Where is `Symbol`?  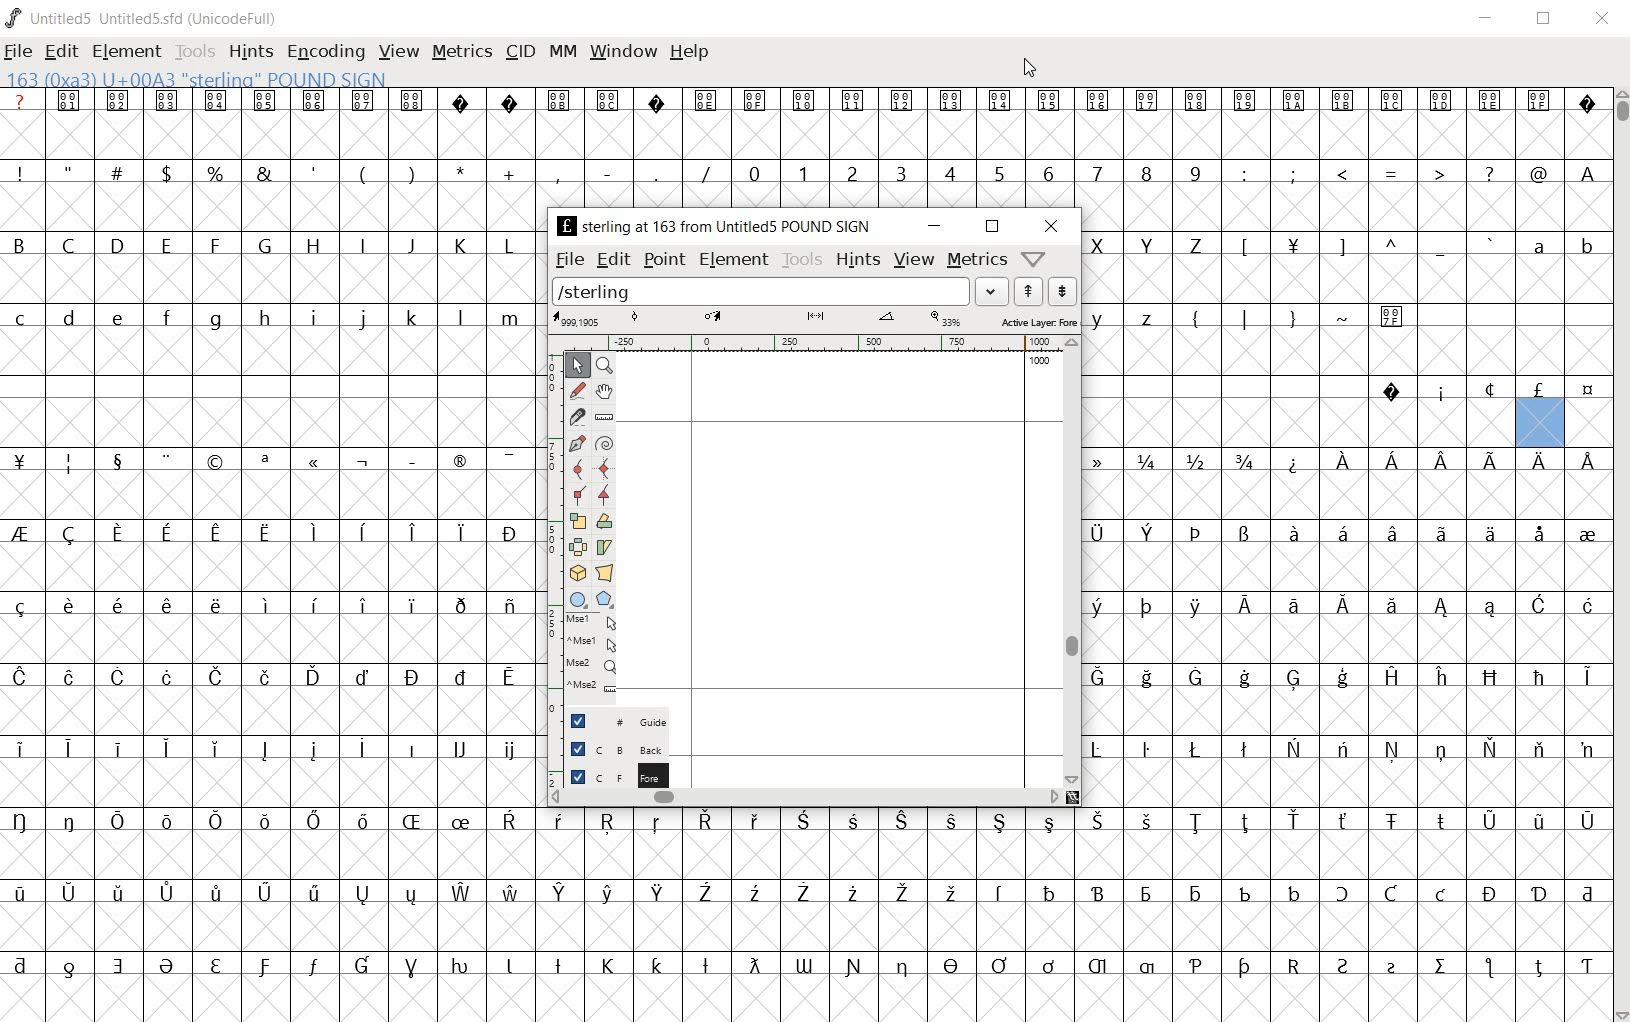
Symbol is located at coordinates (508, 607).